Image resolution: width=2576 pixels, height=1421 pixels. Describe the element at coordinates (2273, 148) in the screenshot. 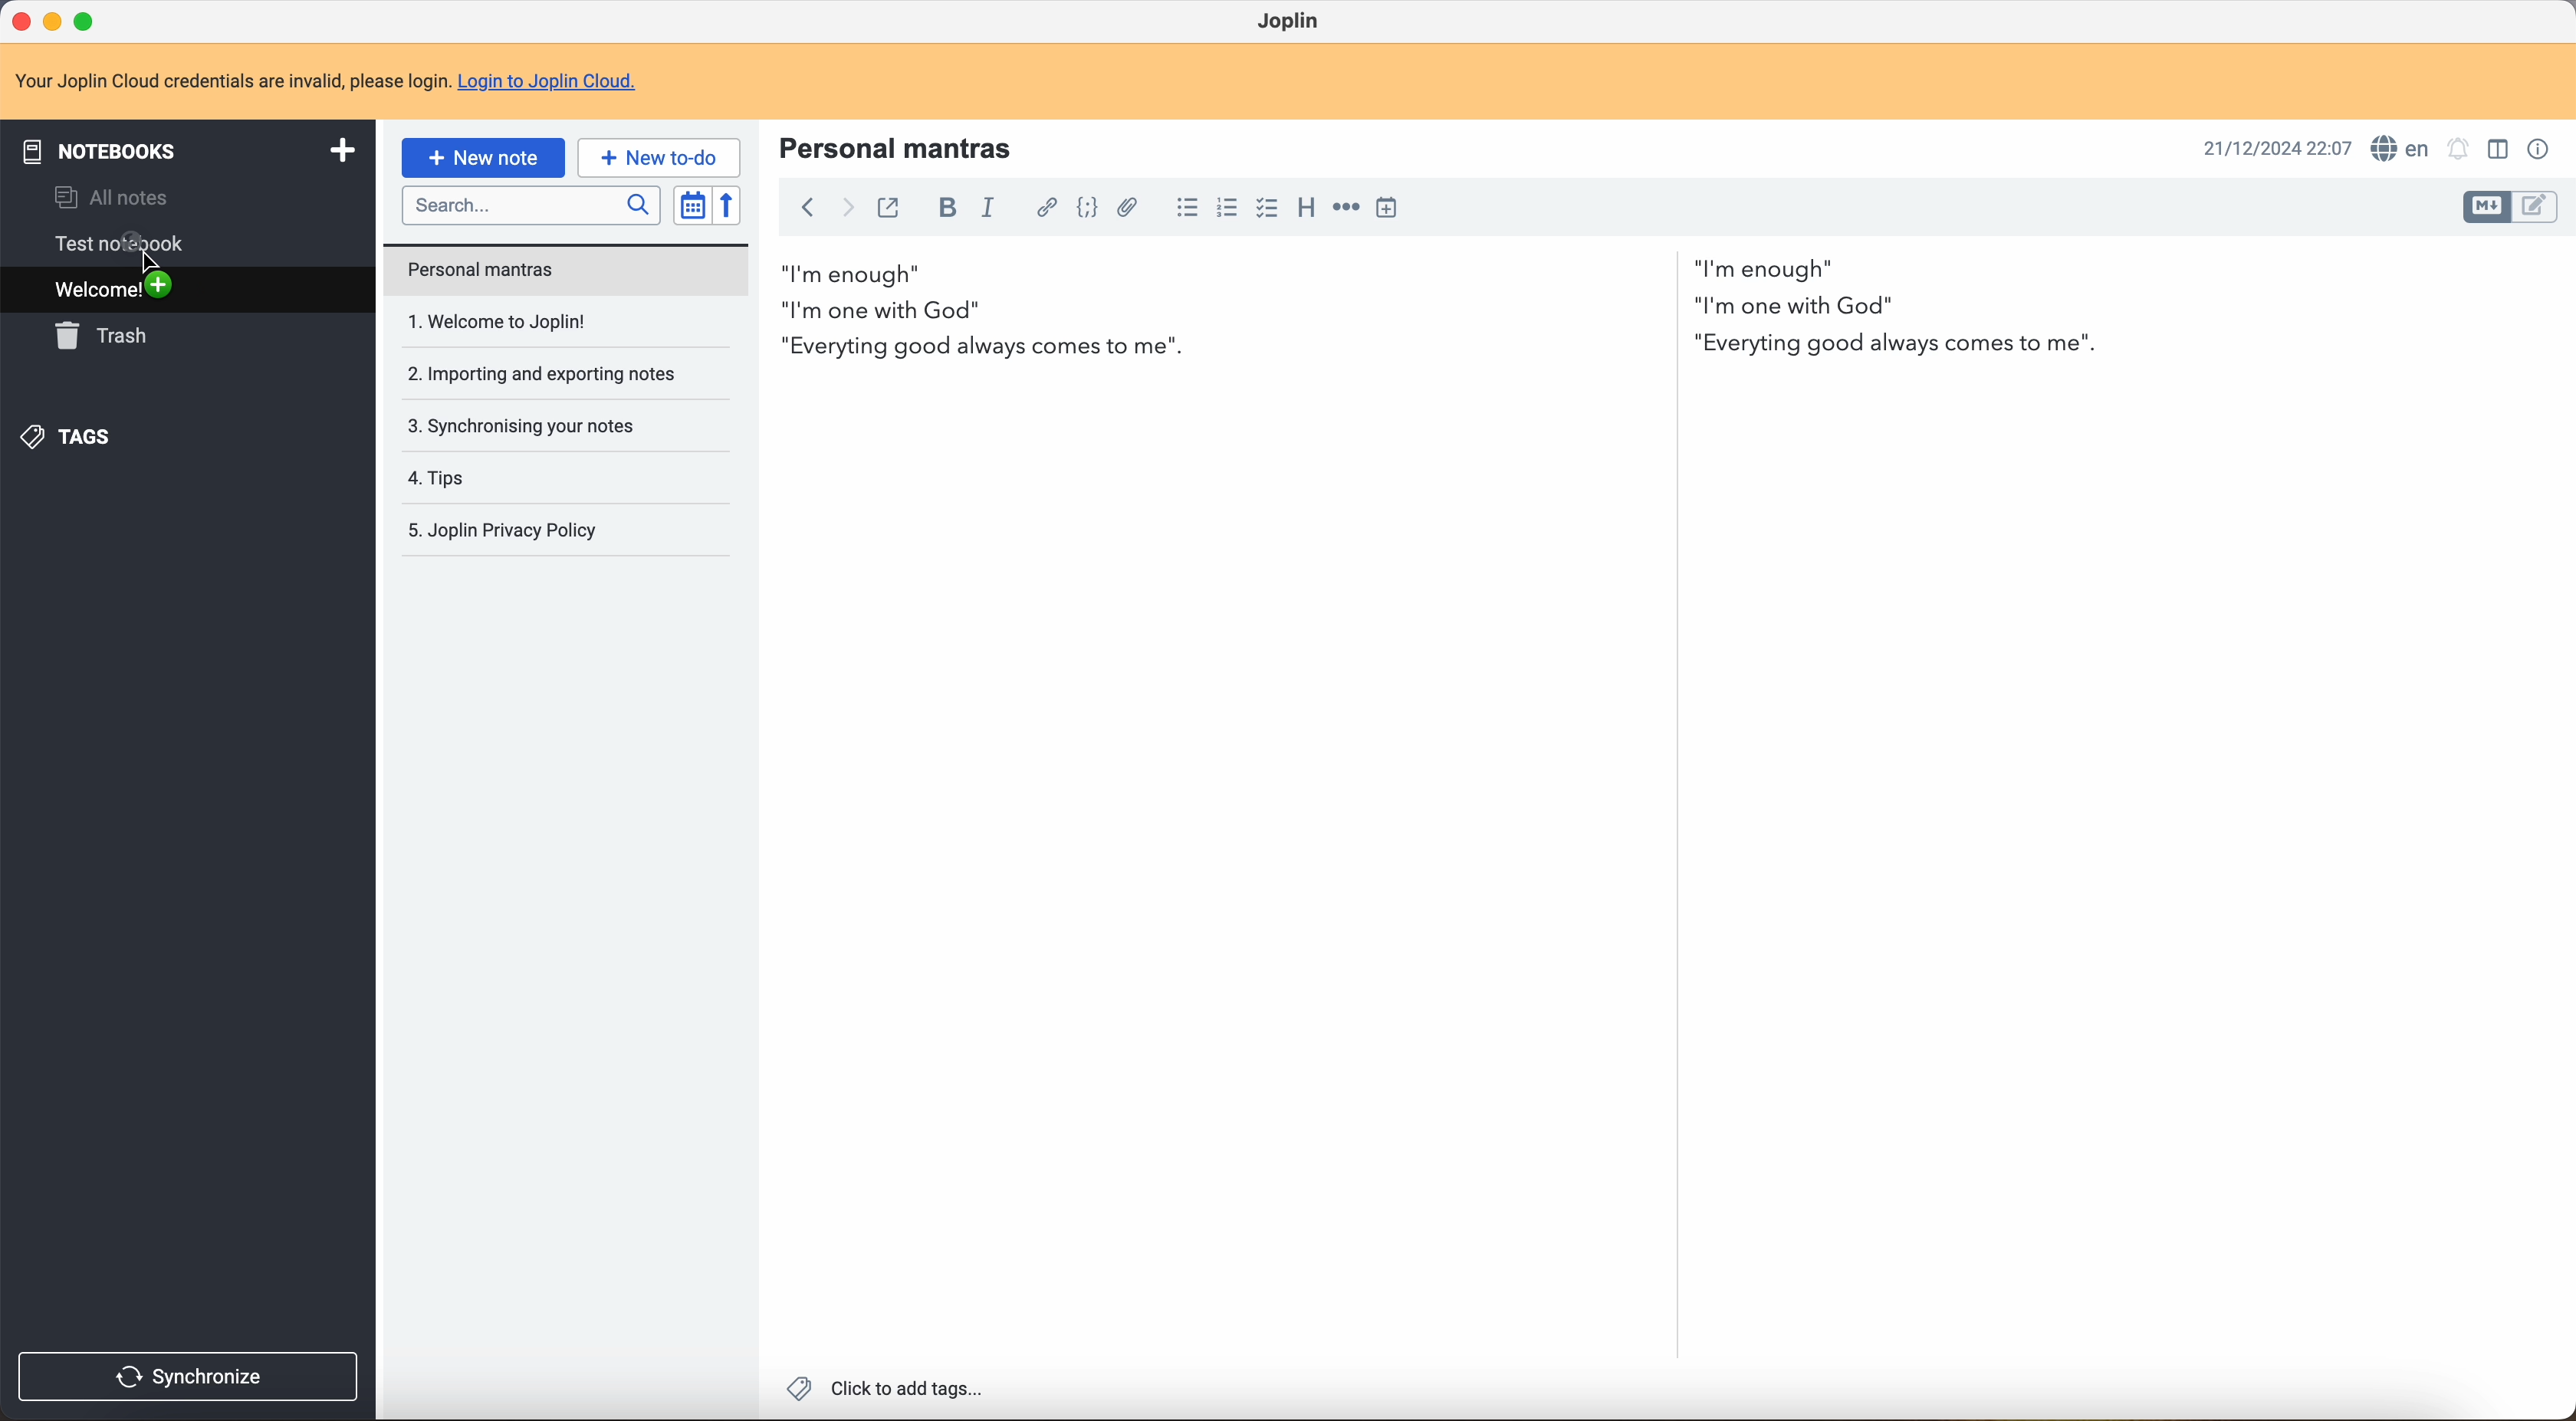

I see `date and hour` at that location.